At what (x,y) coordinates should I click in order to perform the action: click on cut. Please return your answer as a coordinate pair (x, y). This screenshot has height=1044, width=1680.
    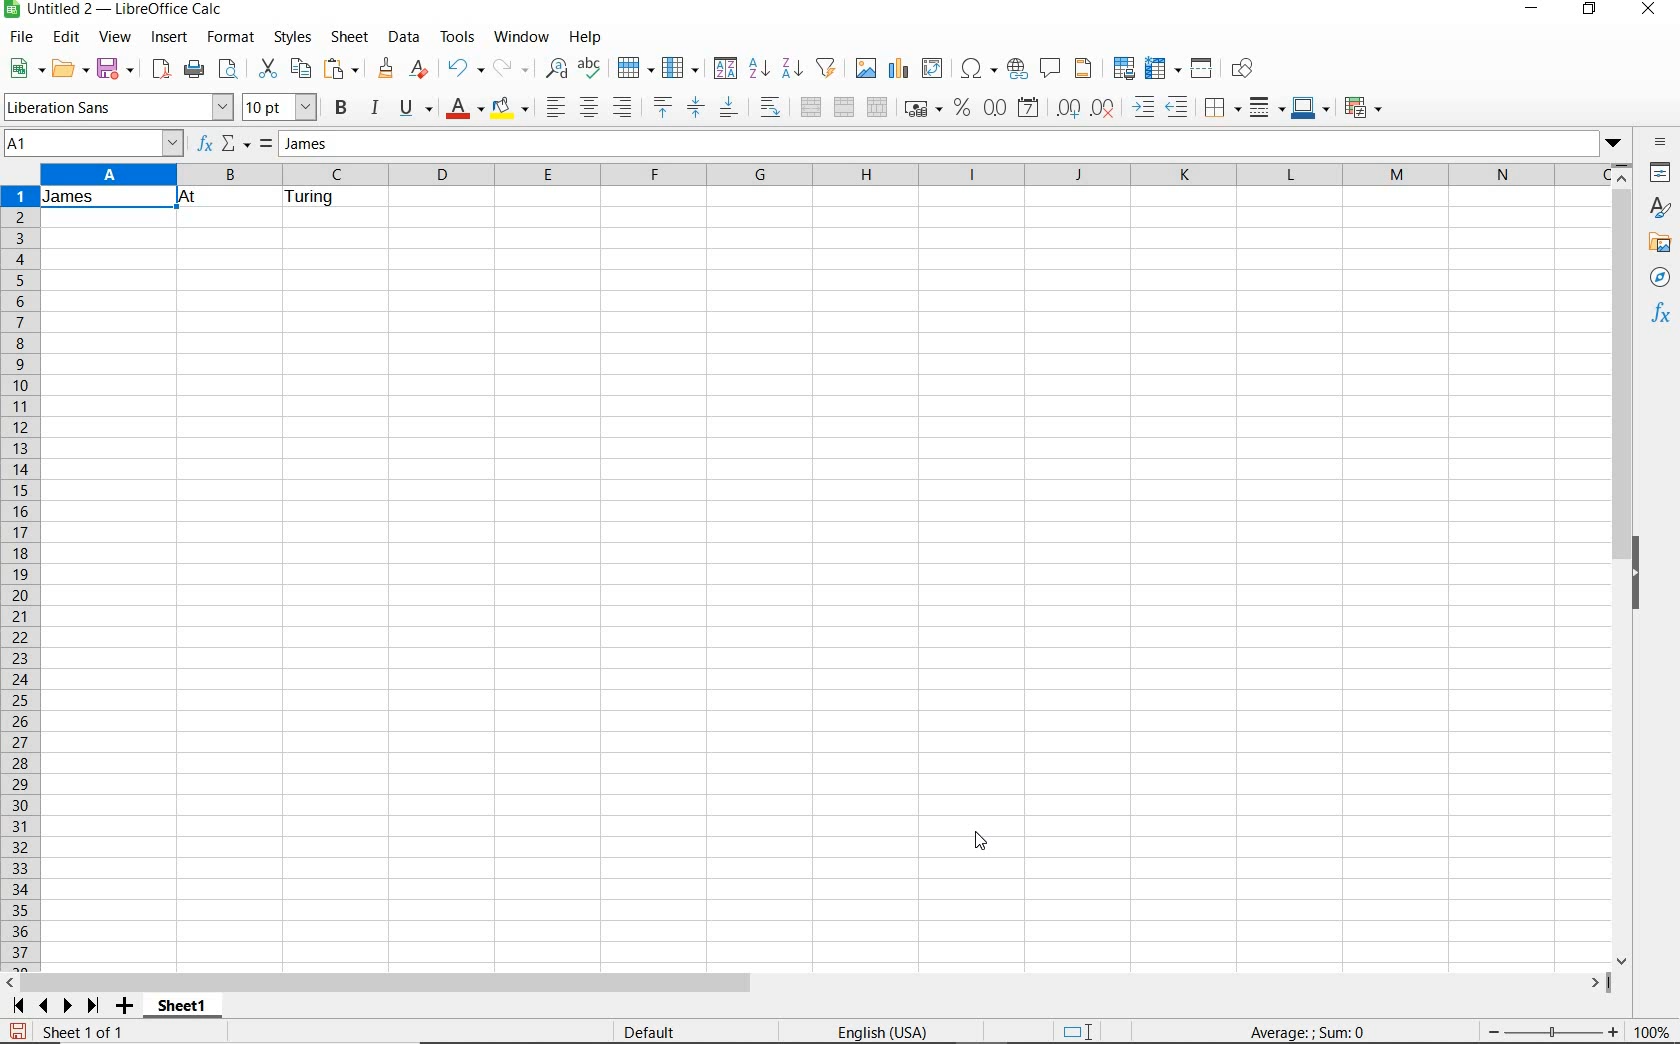
    Looking at the image, I should click on (266, 69).